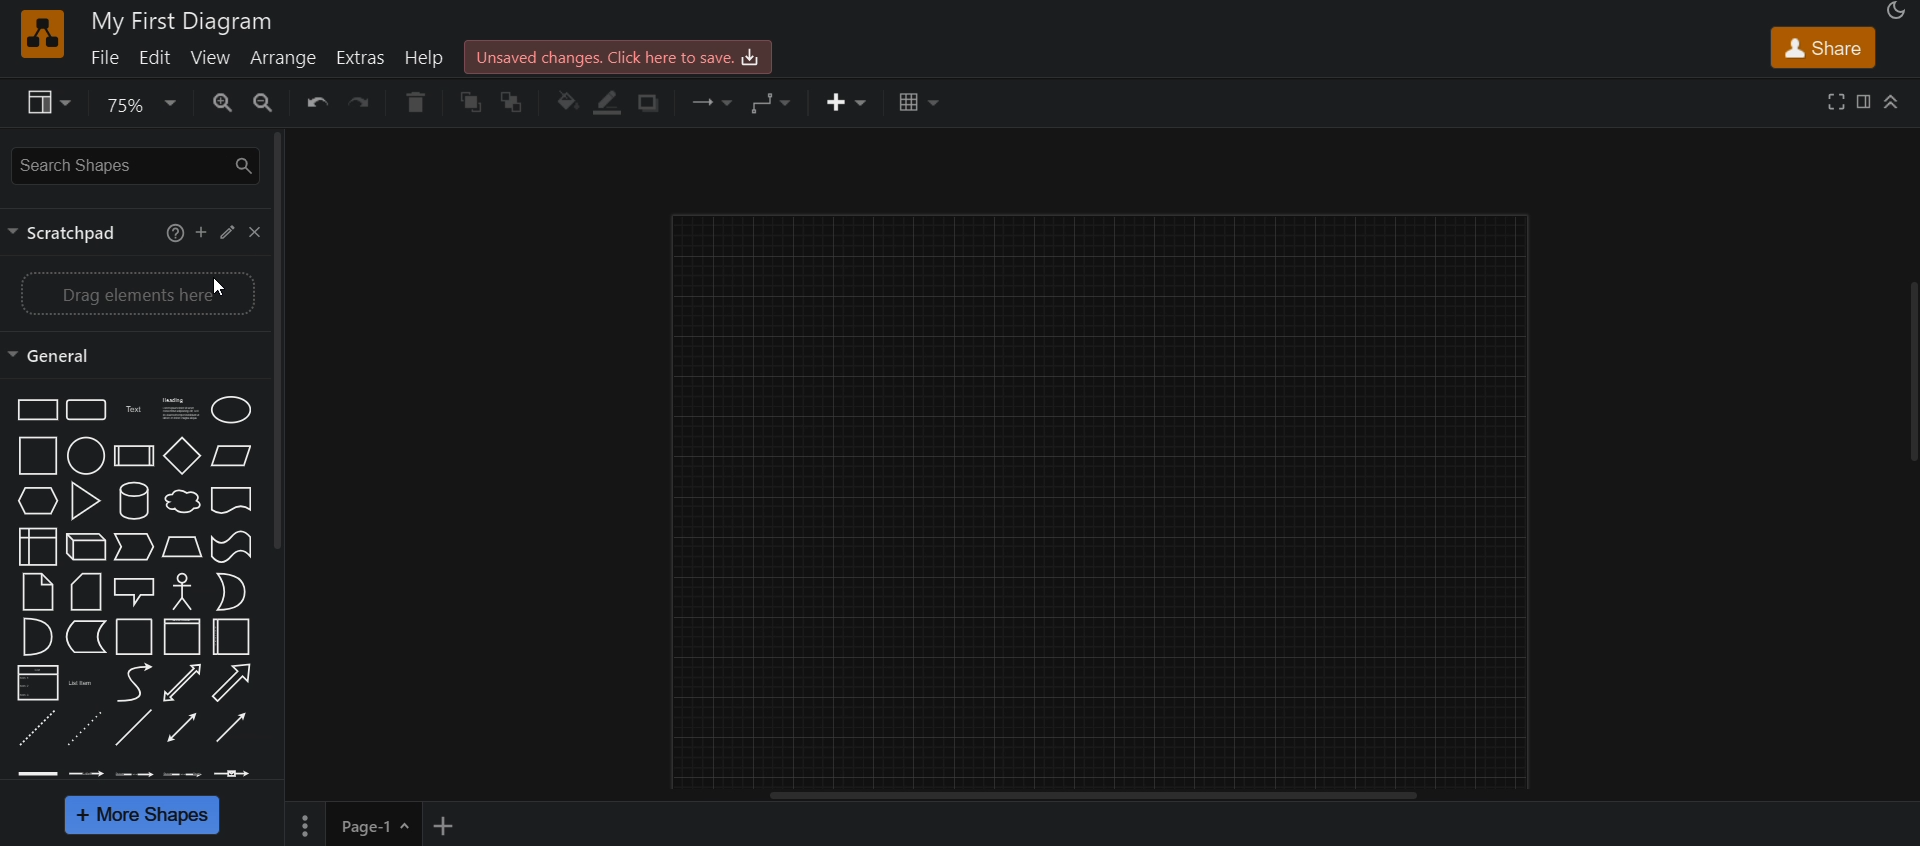 The height and width of the screenshot is (846, 1920). I want to click on line color, so click(612, 105).